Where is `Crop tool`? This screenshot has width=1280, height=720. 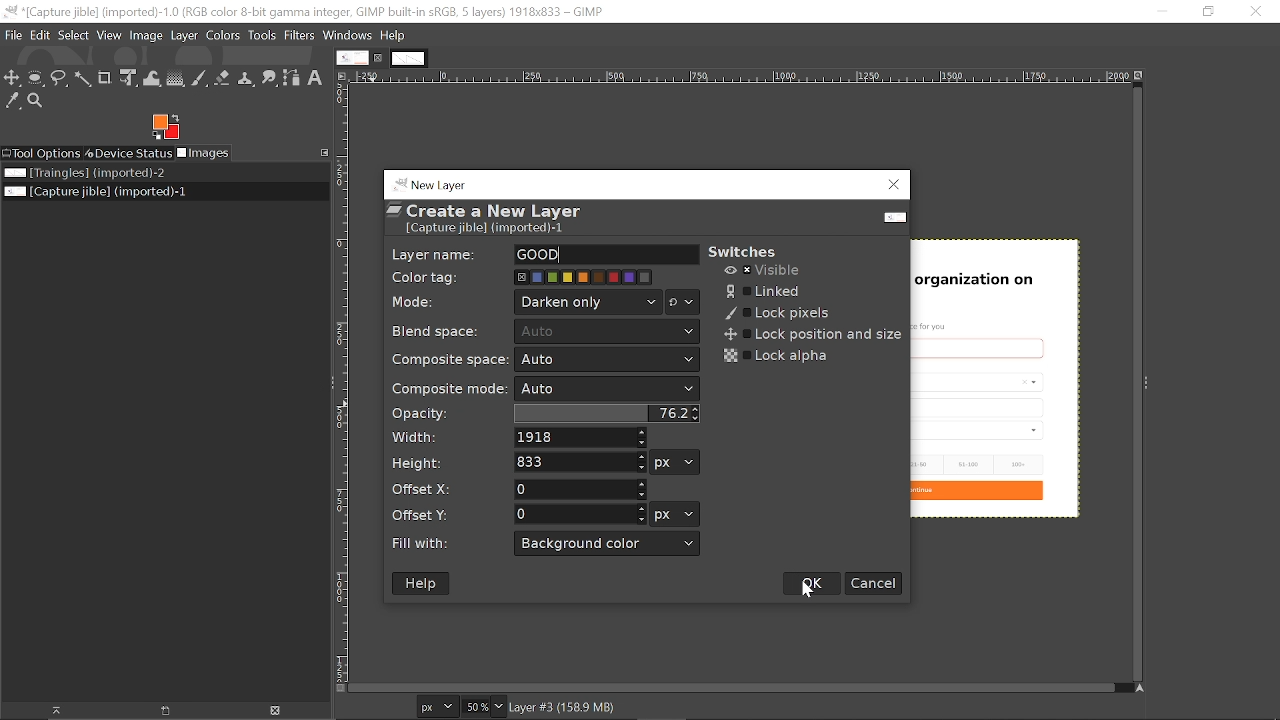 Crop tool is located at coordinates (106, 78).